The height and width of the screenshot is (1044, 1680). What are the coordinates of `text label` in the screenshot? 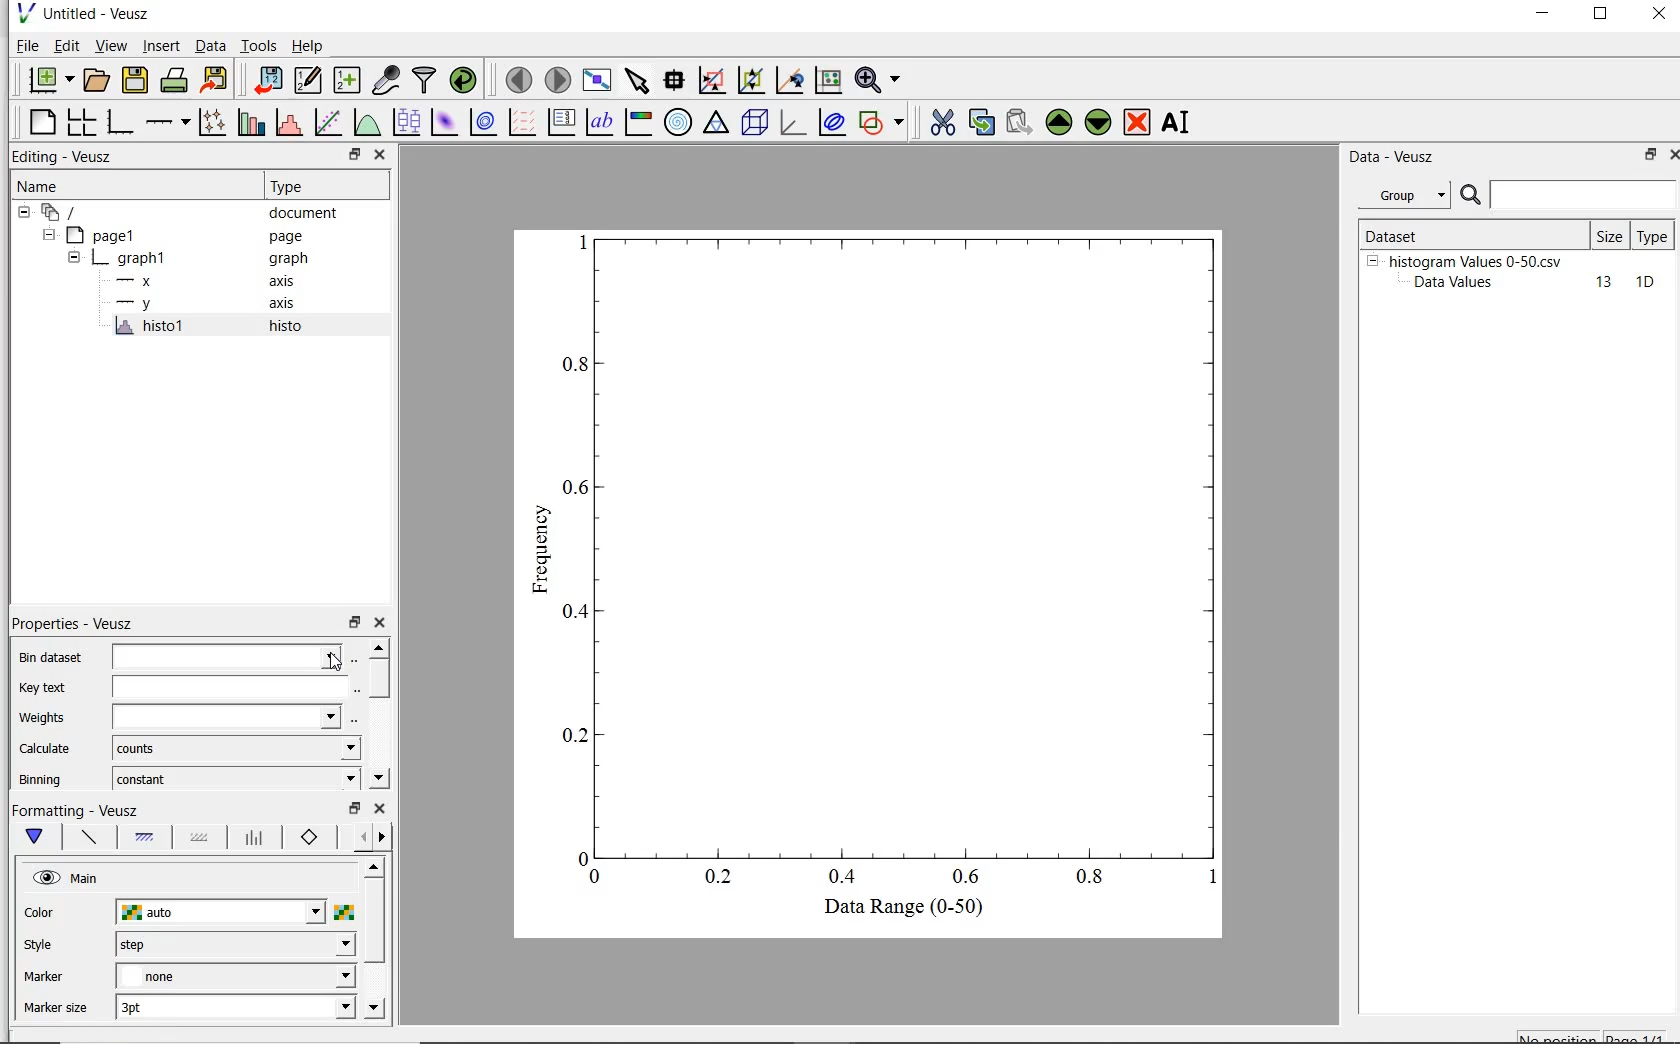 It's located at (603, 120).